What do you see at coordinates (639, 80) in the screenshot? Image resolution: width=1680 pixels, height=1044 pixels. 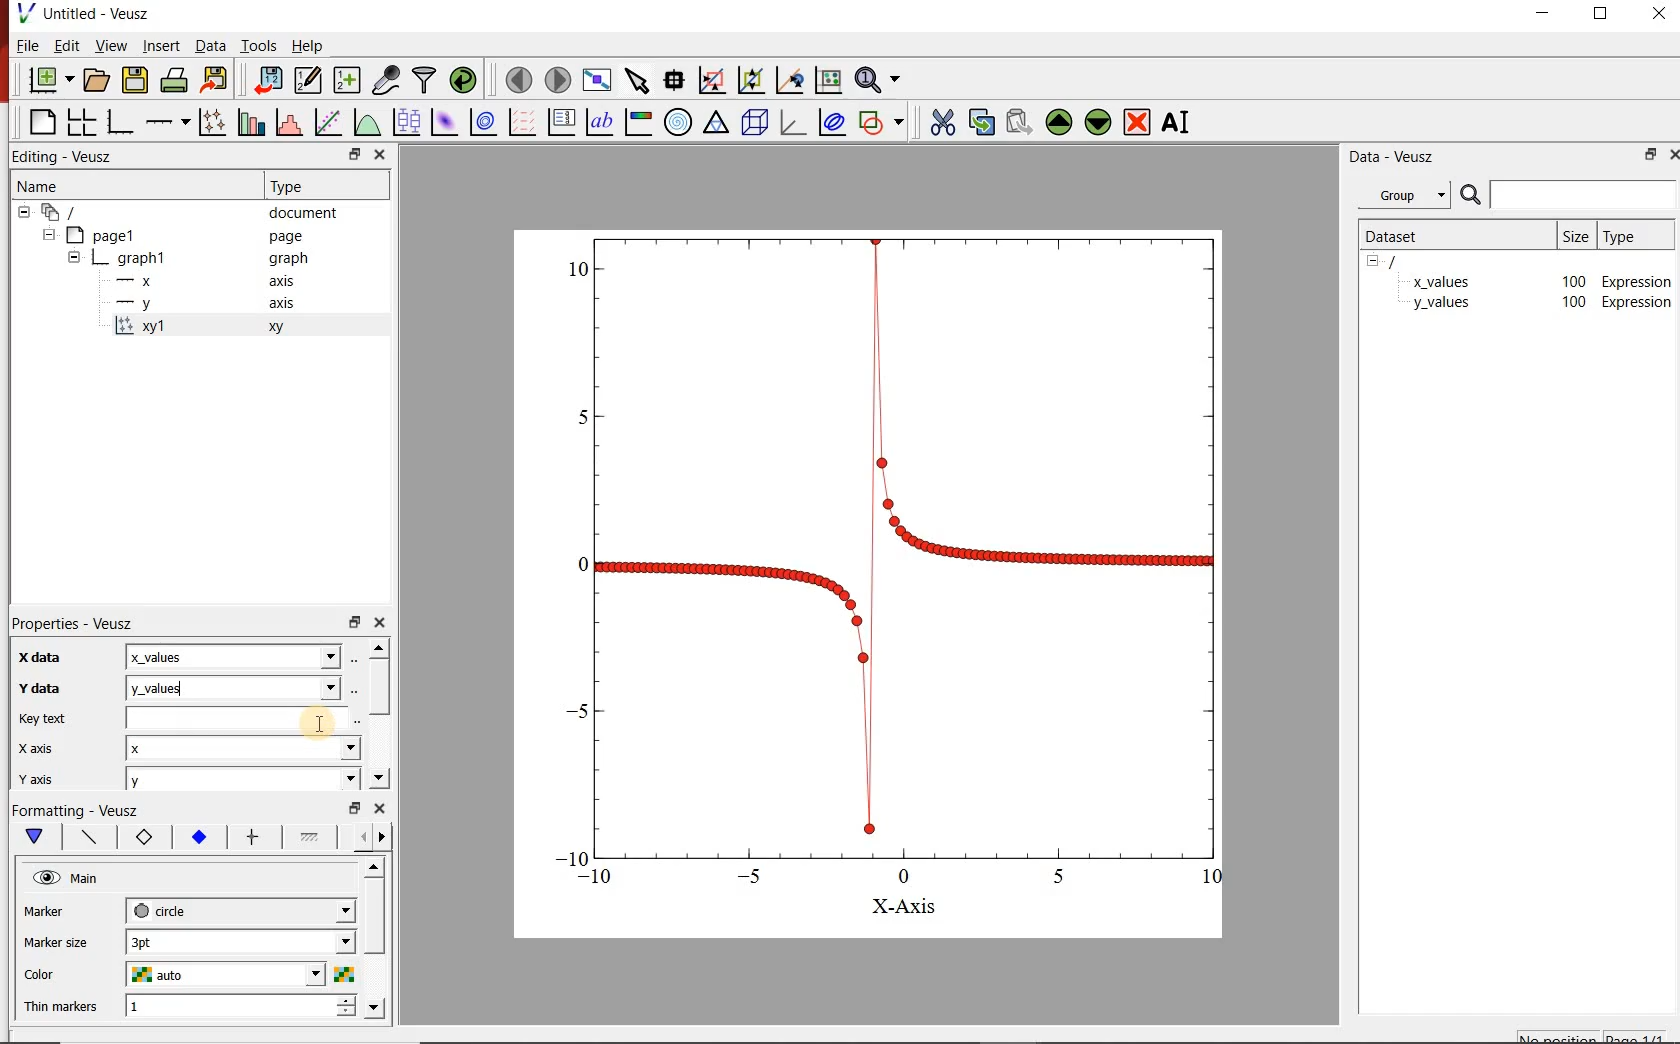 I see `select items from the graph` at bounding box center [639, 80].